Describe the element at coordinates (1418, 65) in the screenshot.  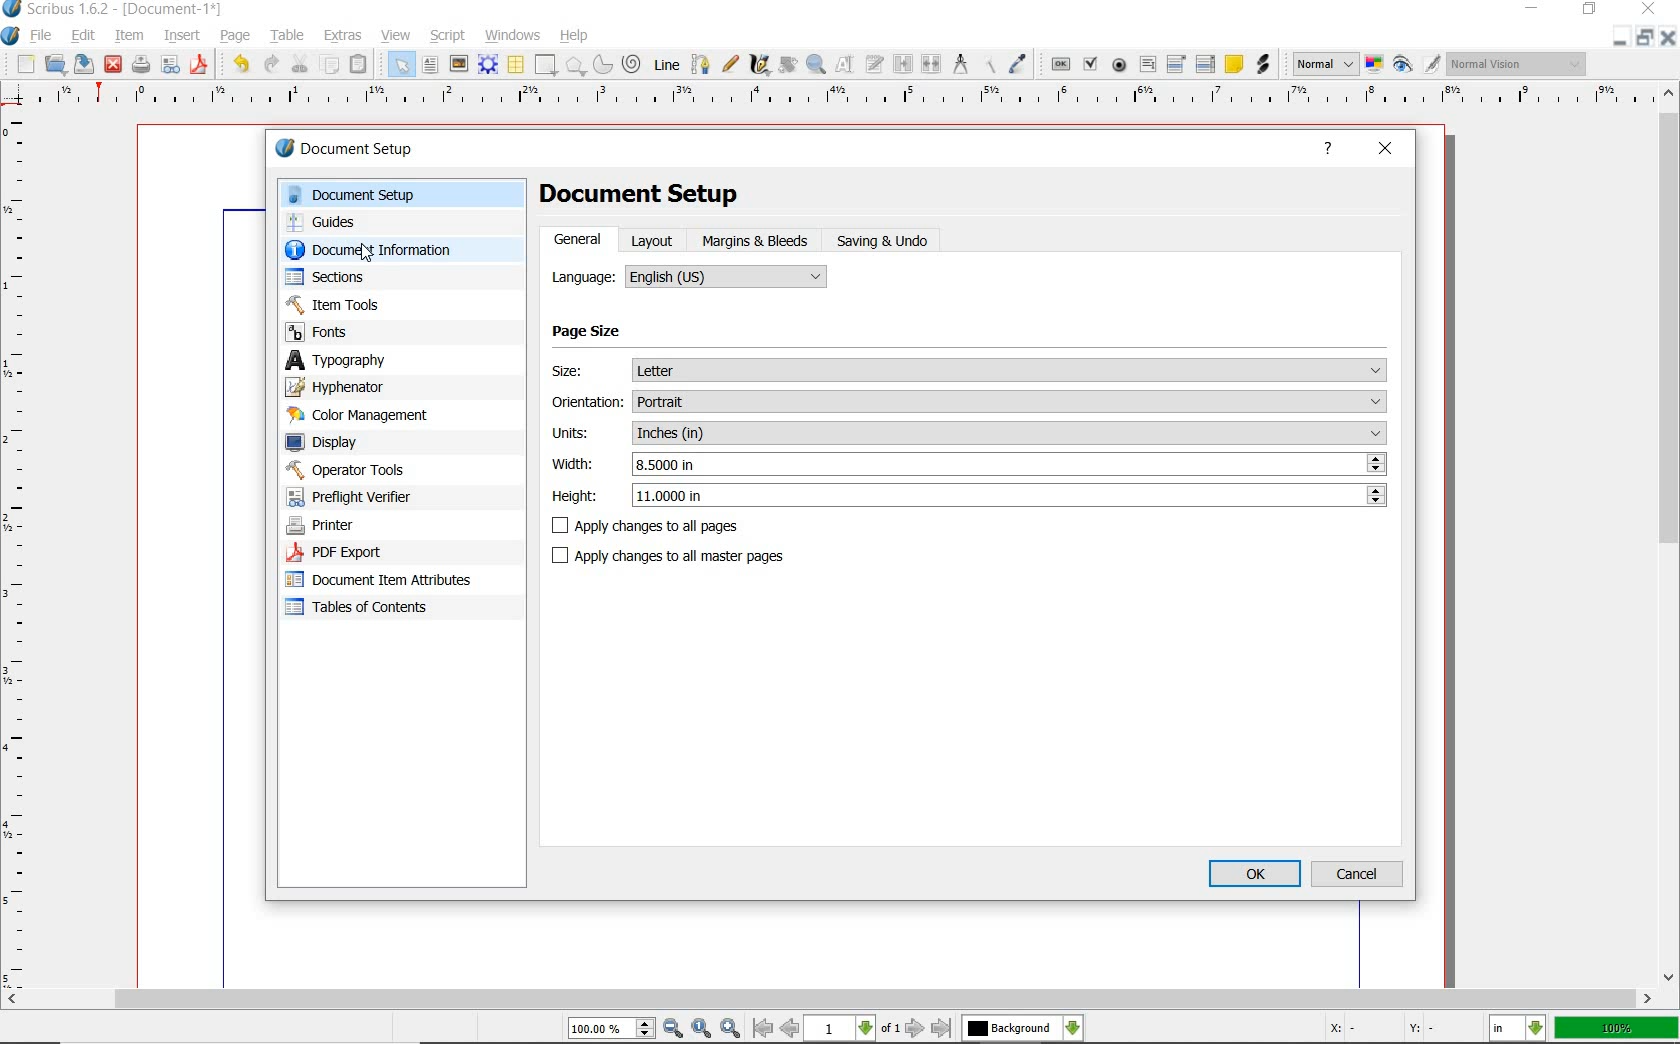
I see `preview mode` at that location.